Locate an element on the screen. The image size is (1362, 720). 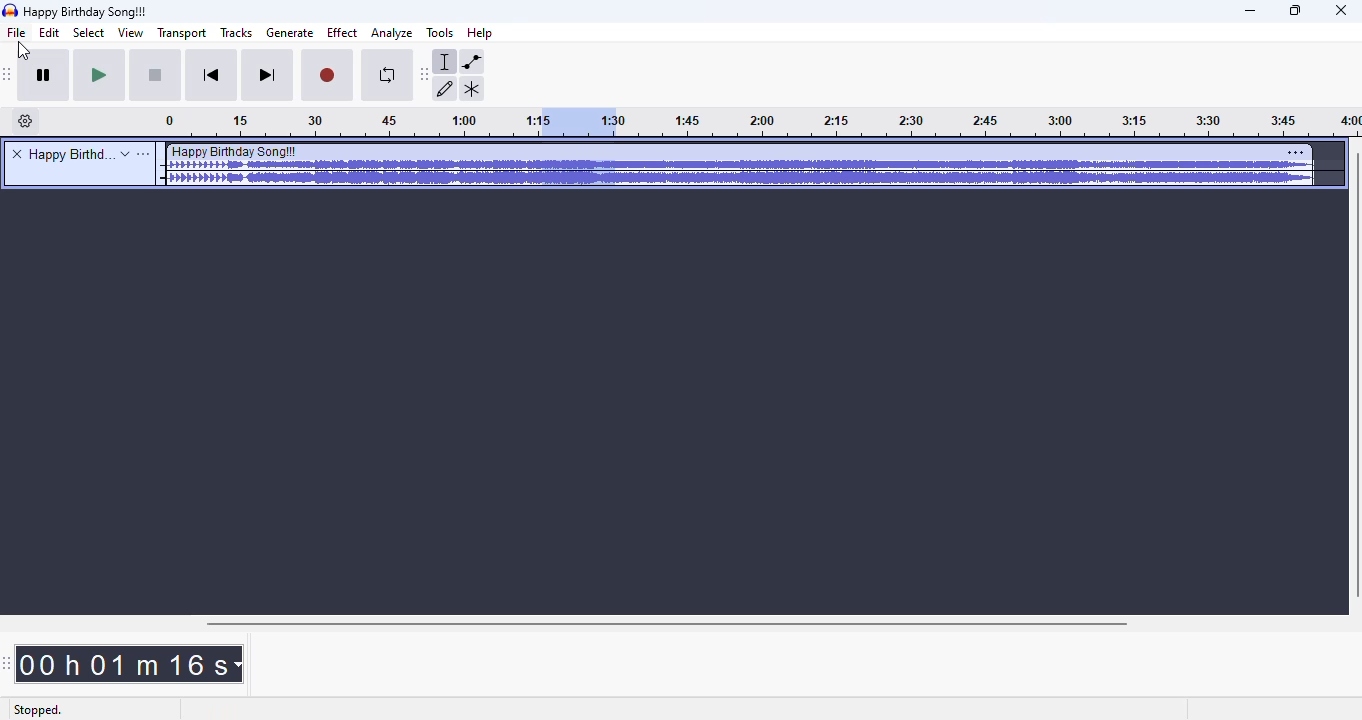
select is located at coordinates (89, 33).